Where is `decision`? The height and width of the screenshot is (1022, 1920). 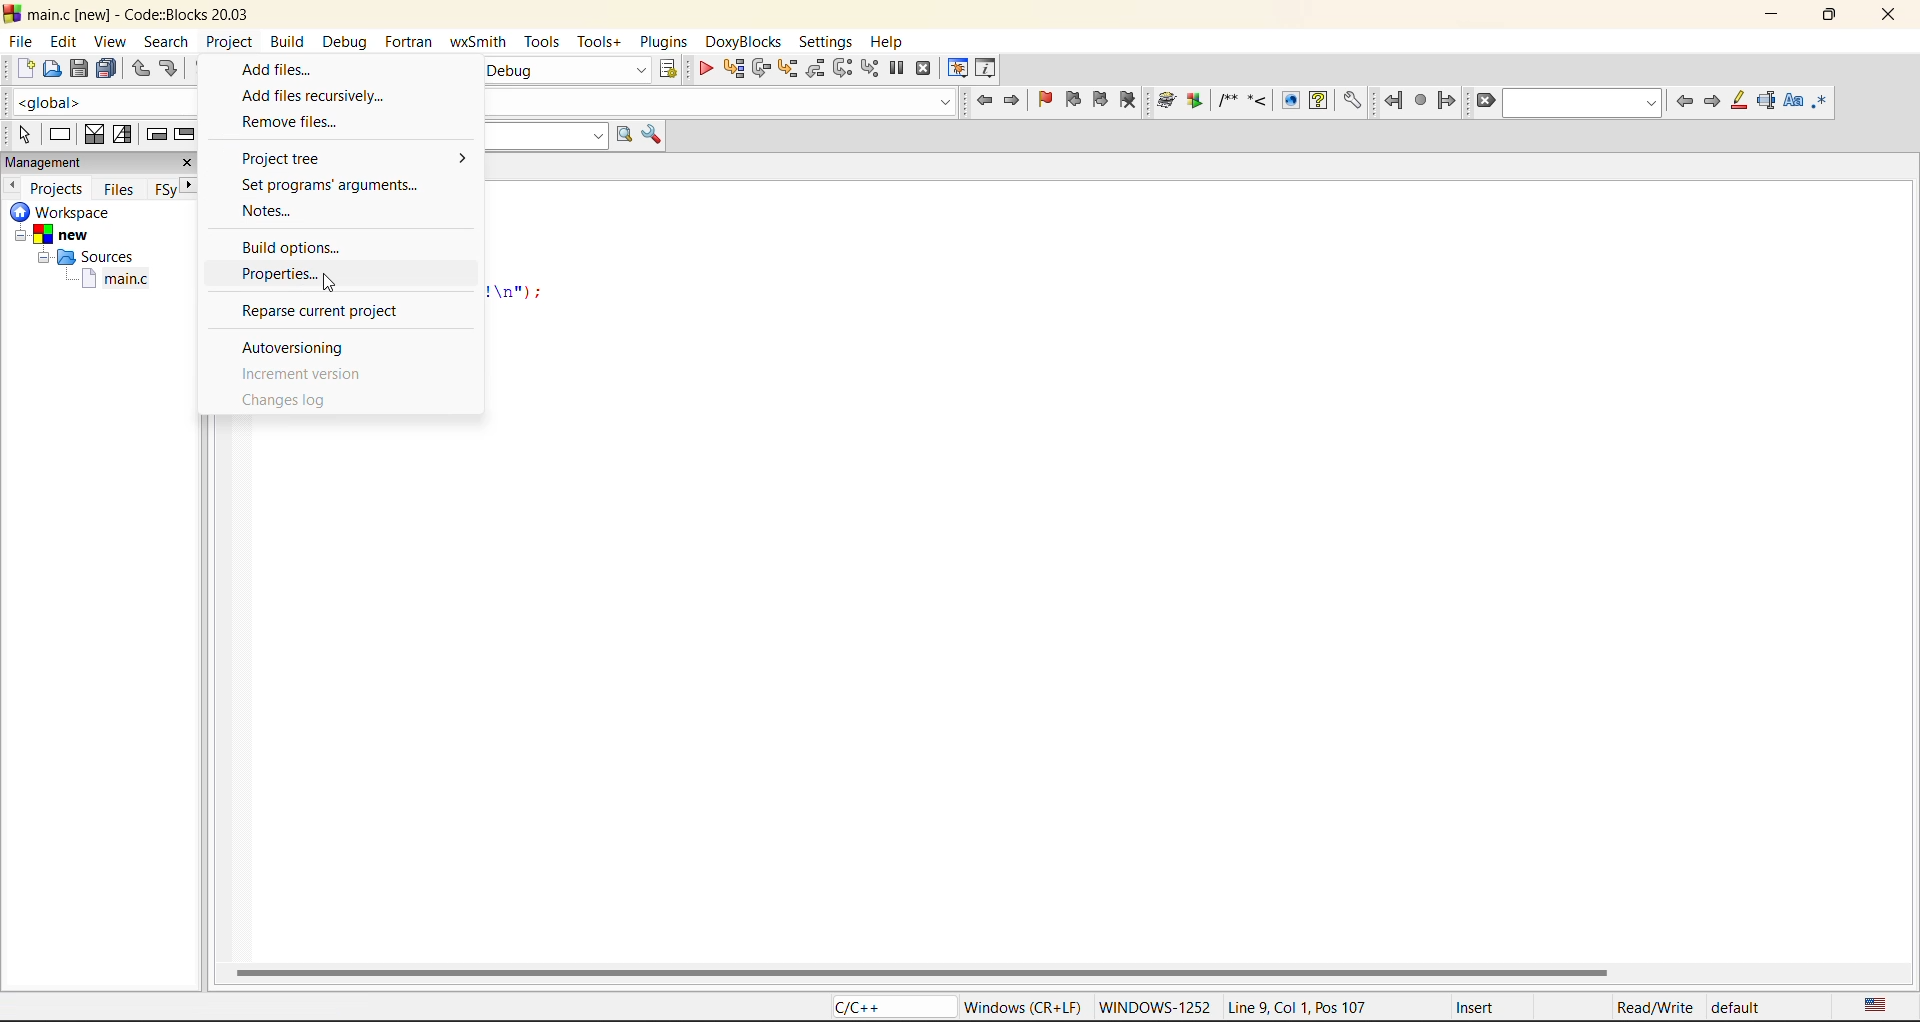 decision is located at coordinates (94, 134).